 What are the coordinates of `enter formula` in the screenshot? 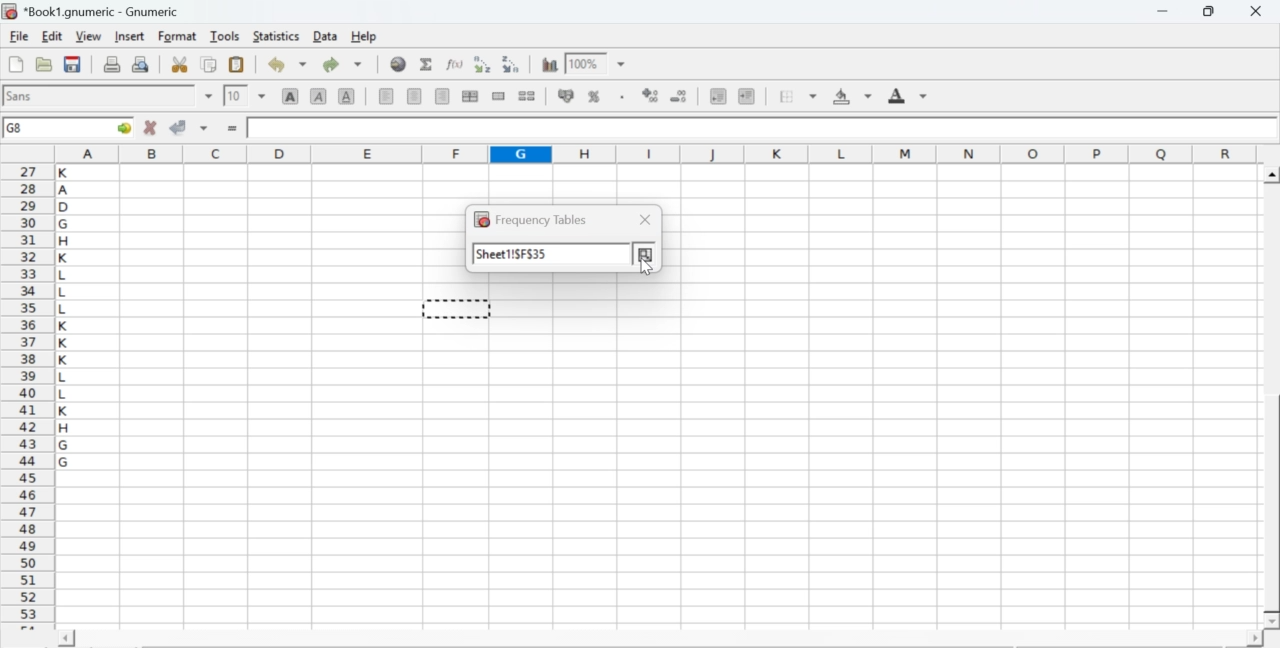 It's located at (234, 129).